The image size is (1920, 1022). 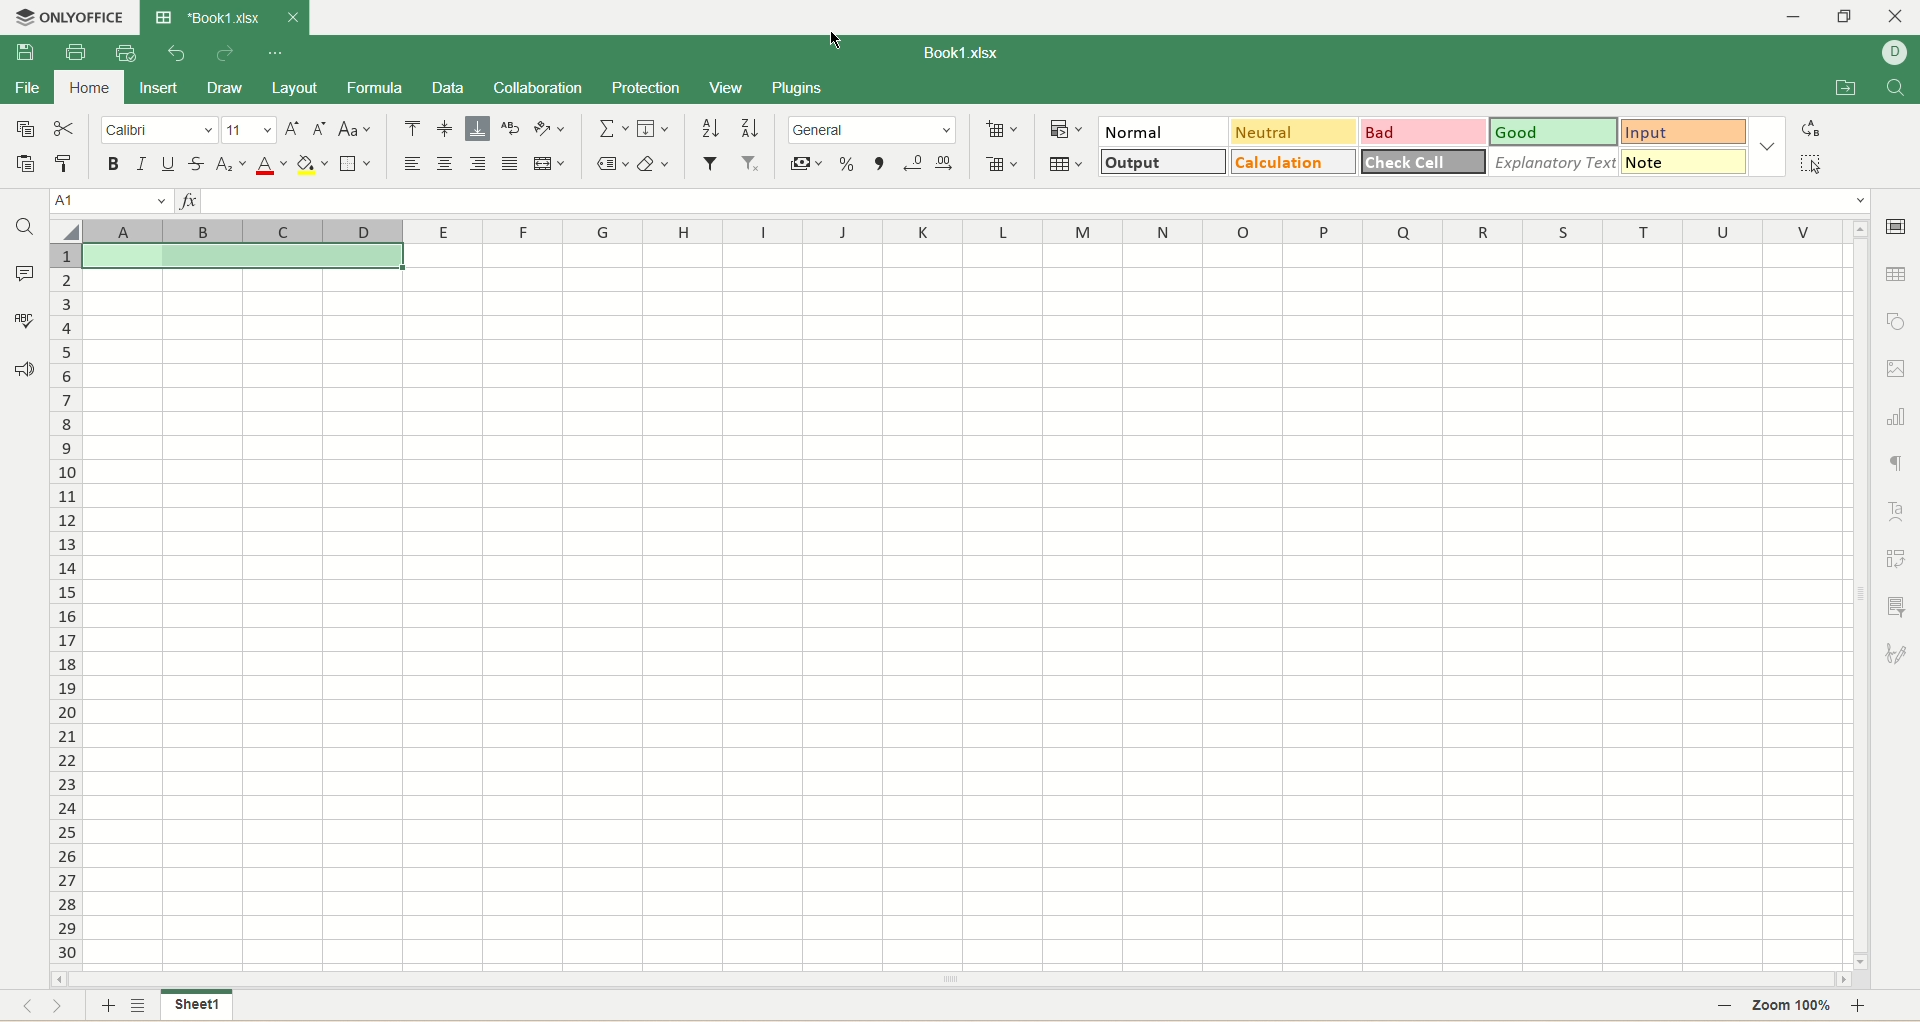 What do you see at coordinates (143, 163) in the screenshot?
I see `italic` at bounding box center [143, 163].